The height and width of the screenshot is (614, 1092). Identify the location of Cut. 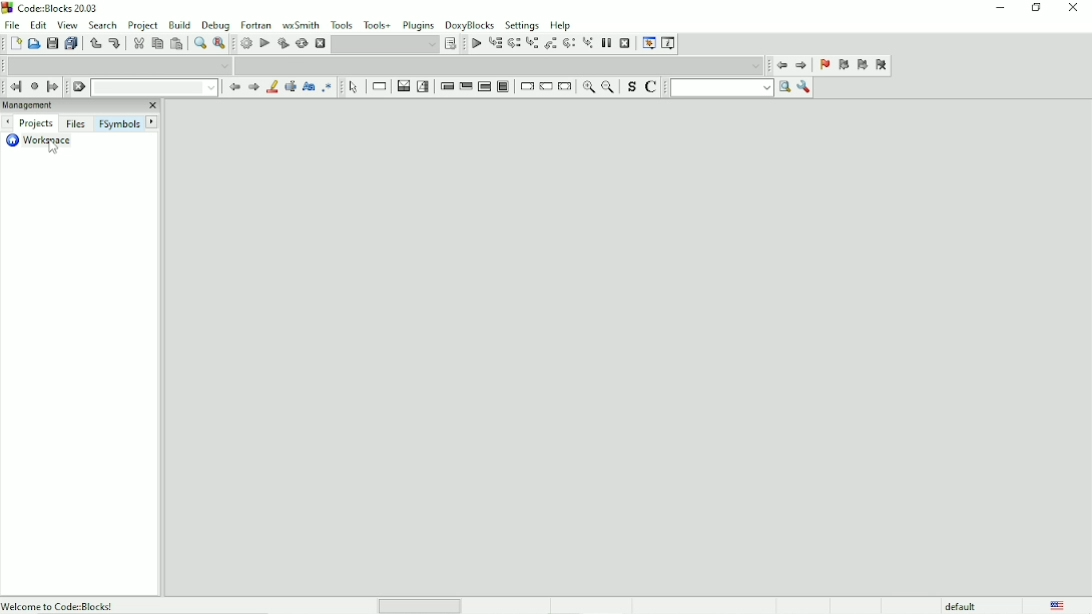
(138, 43).